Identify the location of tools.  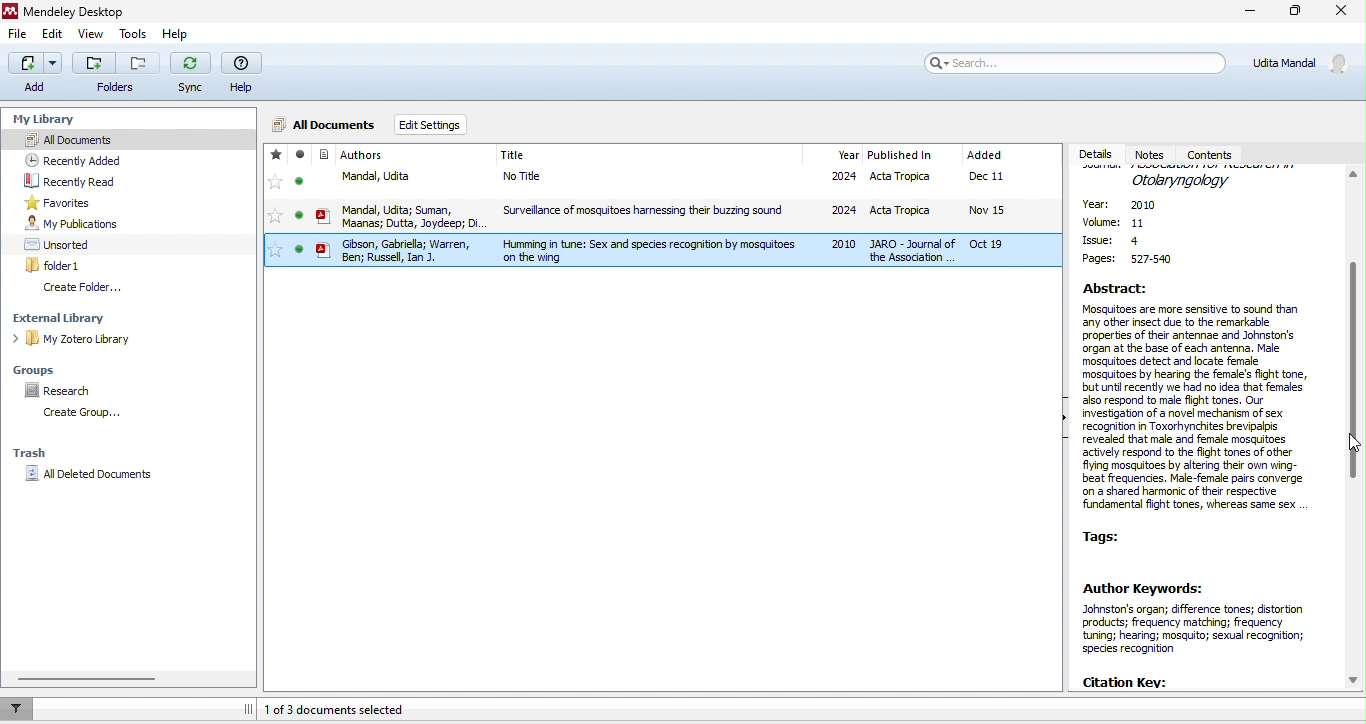
(134, 36).